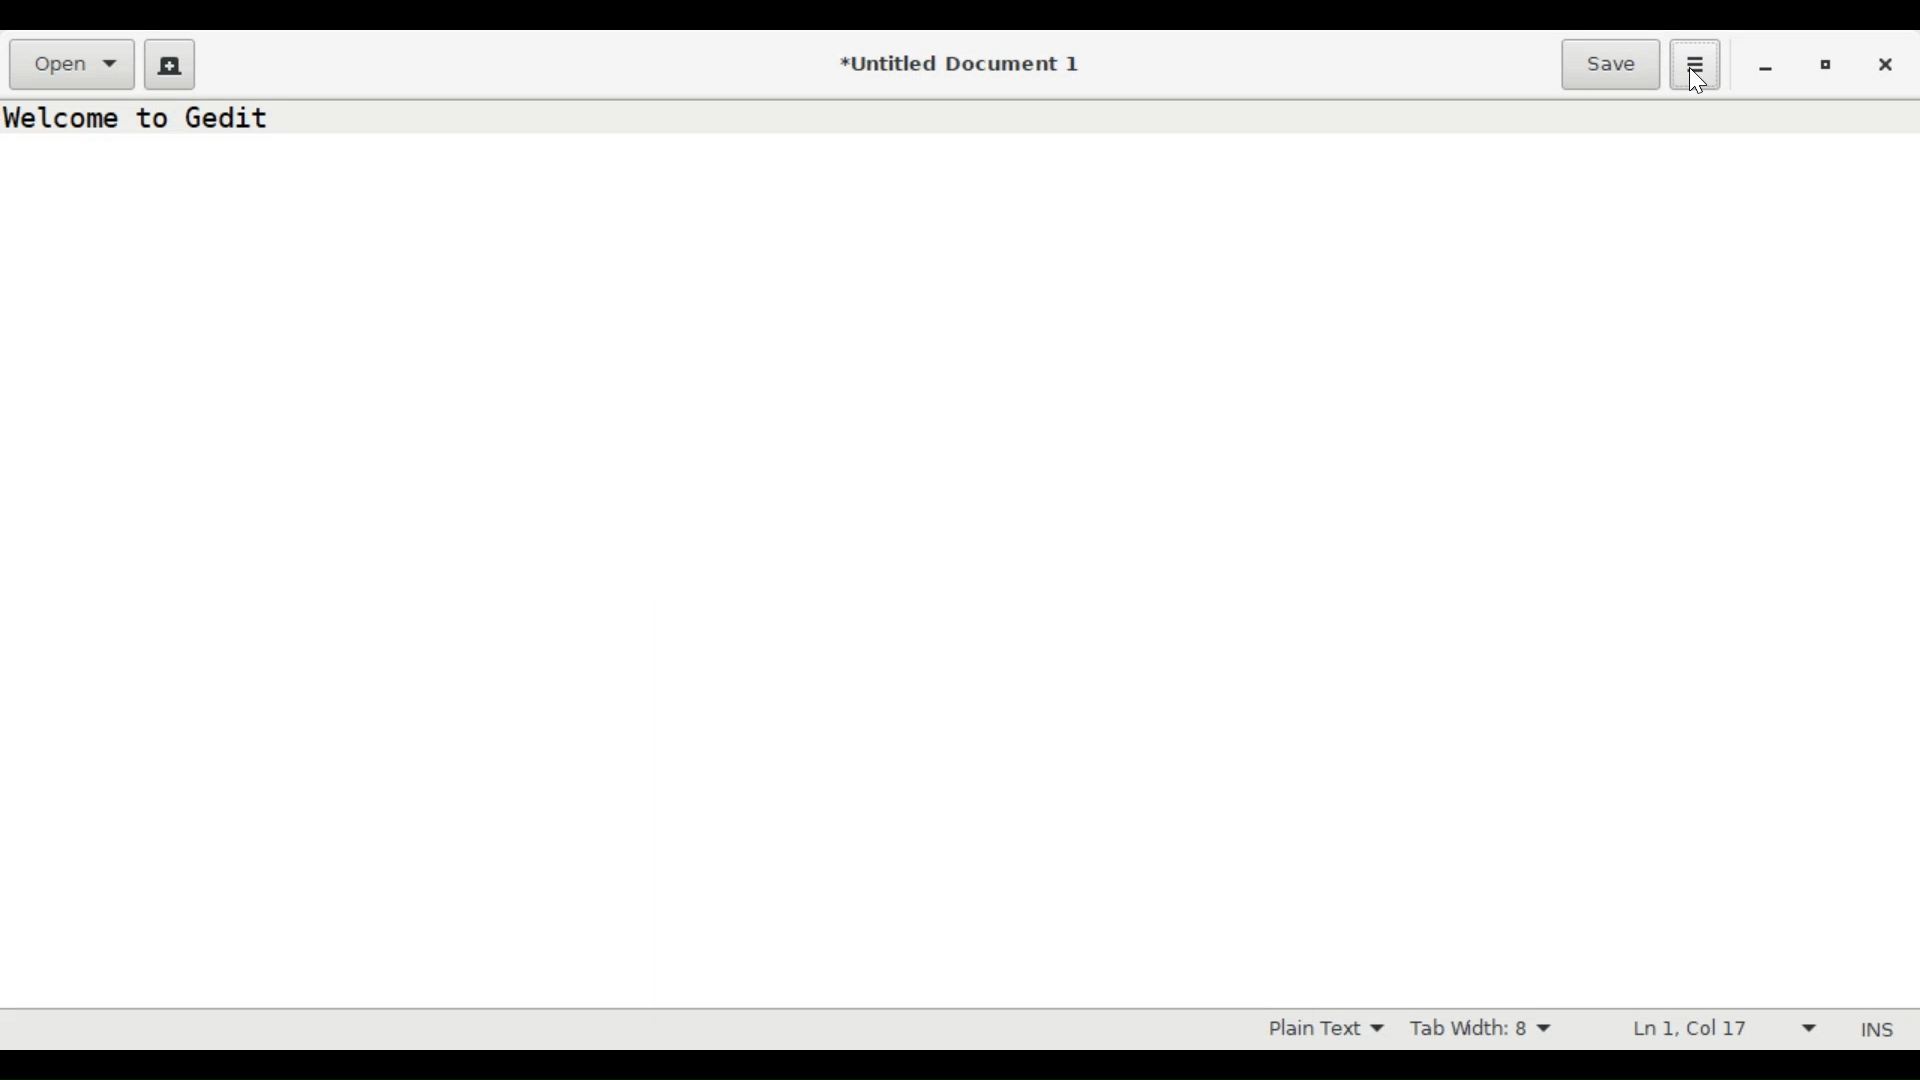  What do you see at coordinates (1823, 64) in the screenshot?
I see `Restore` at bounding box center [1823, 64].